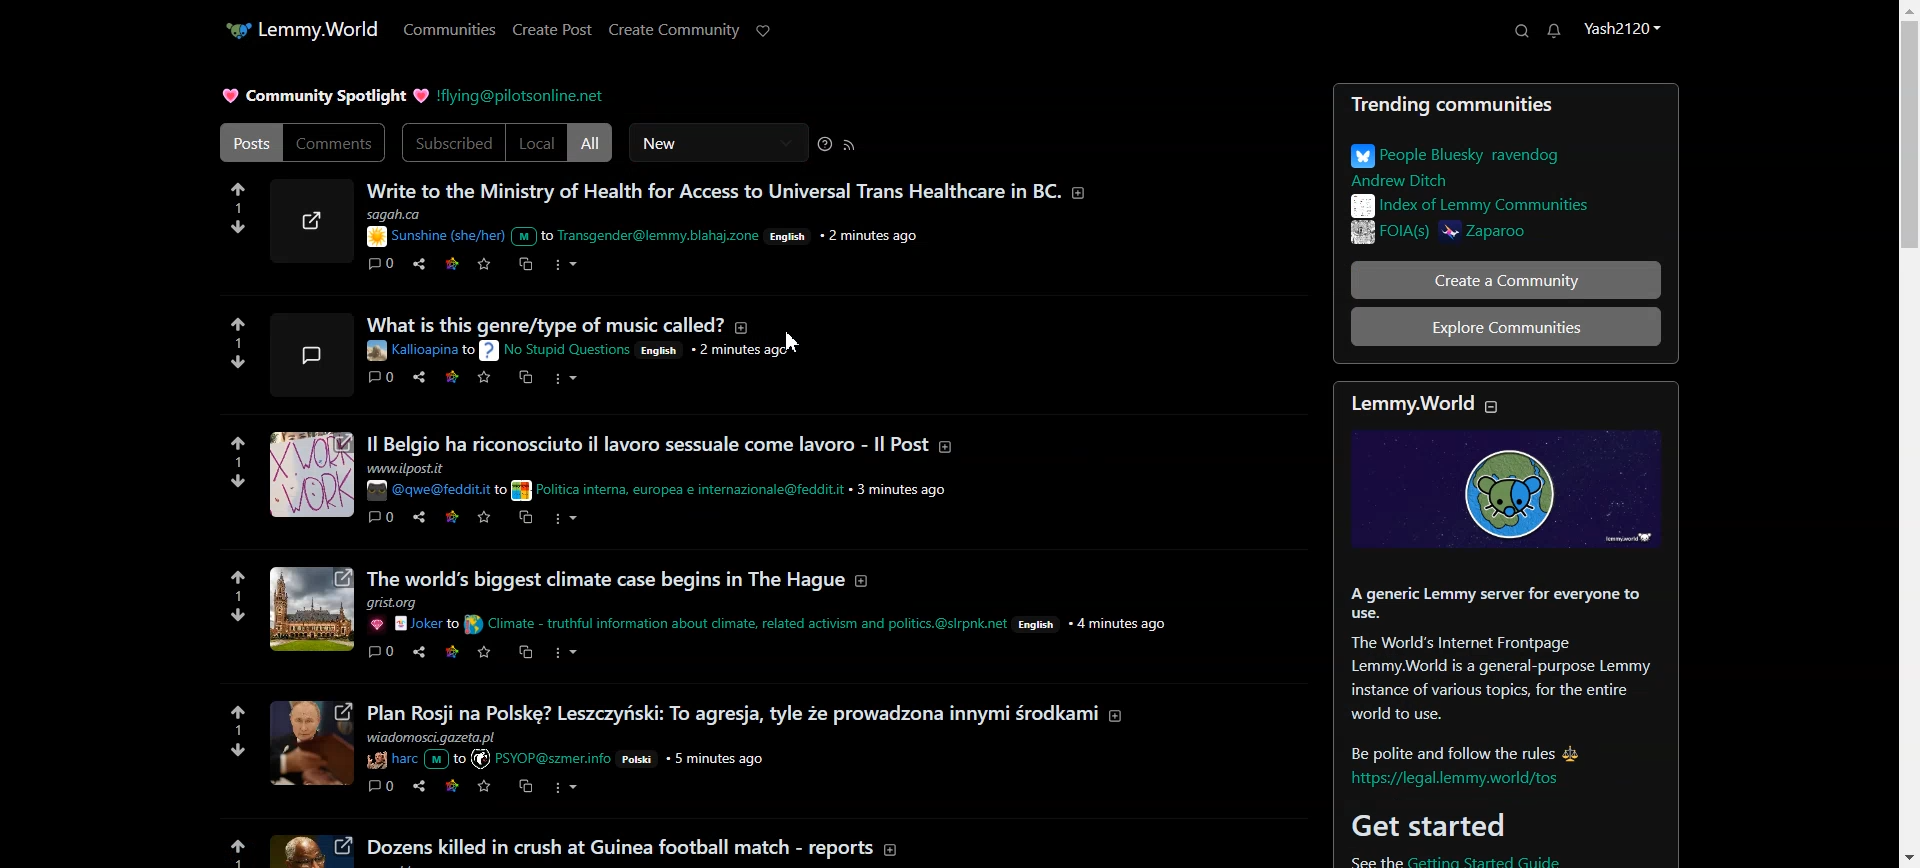  What do you see at coordinates (567, 789) in the screenshot?
I see `more` at bounding box center [567, 789].